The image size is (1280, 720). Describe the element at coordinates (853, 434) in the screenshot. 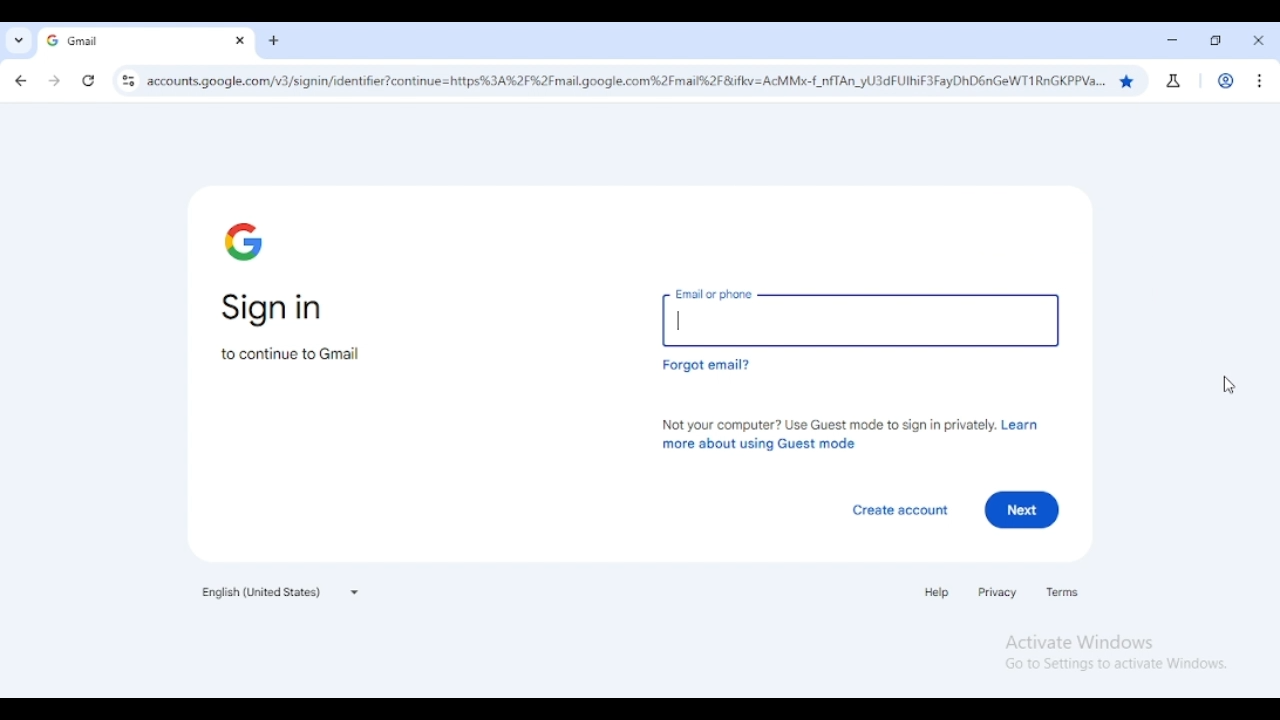

I see `not your computer? use guest mode to sign in privately. learn more about using guest mode` at that location.